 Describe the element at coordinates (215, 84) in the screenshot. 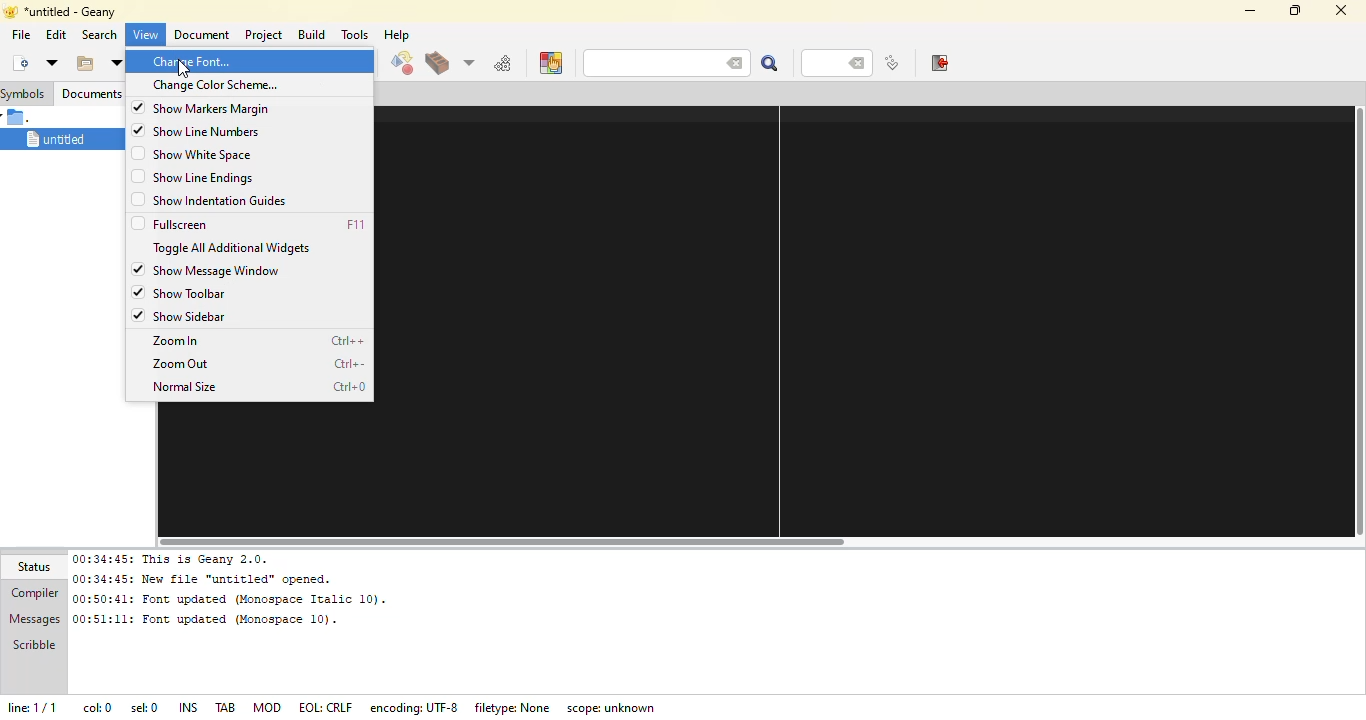

I see `change color scheme` at that location.